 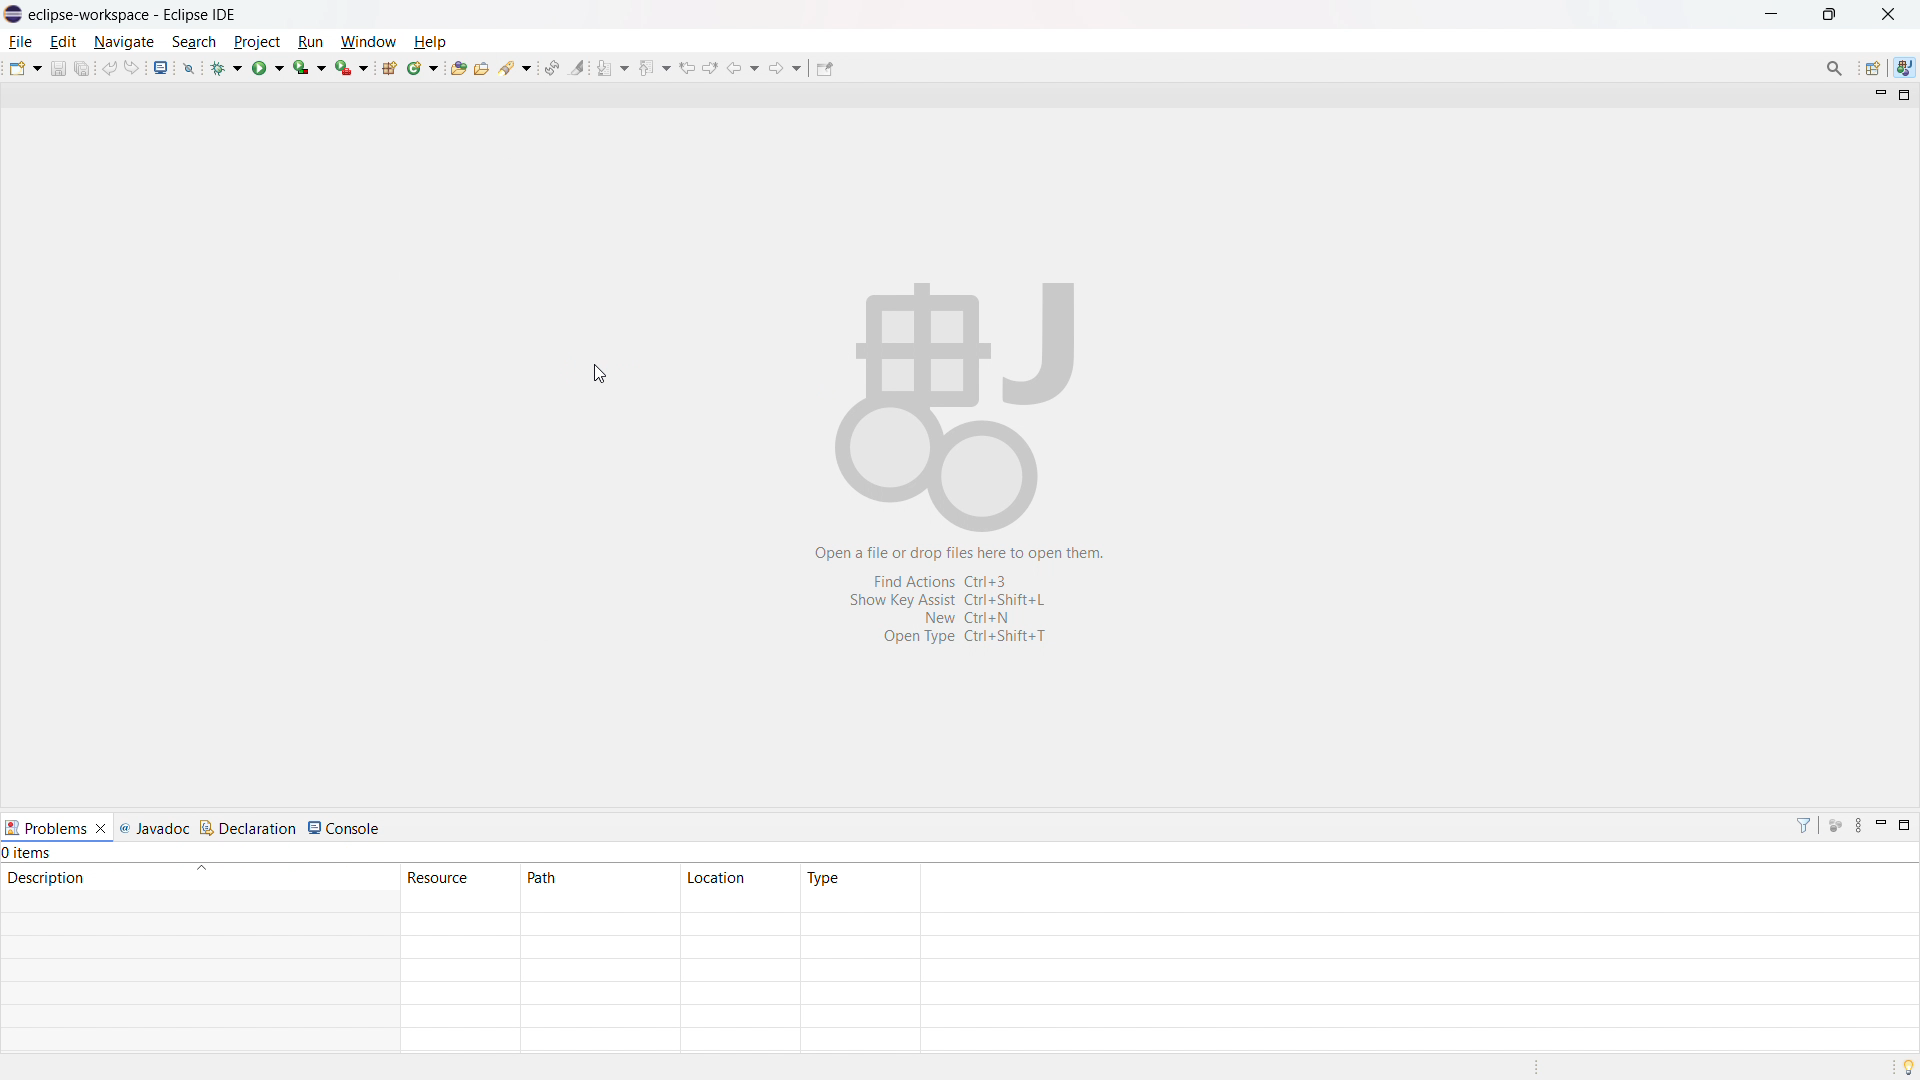 What do you see at coordinates (199, 878) in the screenshot?
I see `description` at bounding box center [199, 878].